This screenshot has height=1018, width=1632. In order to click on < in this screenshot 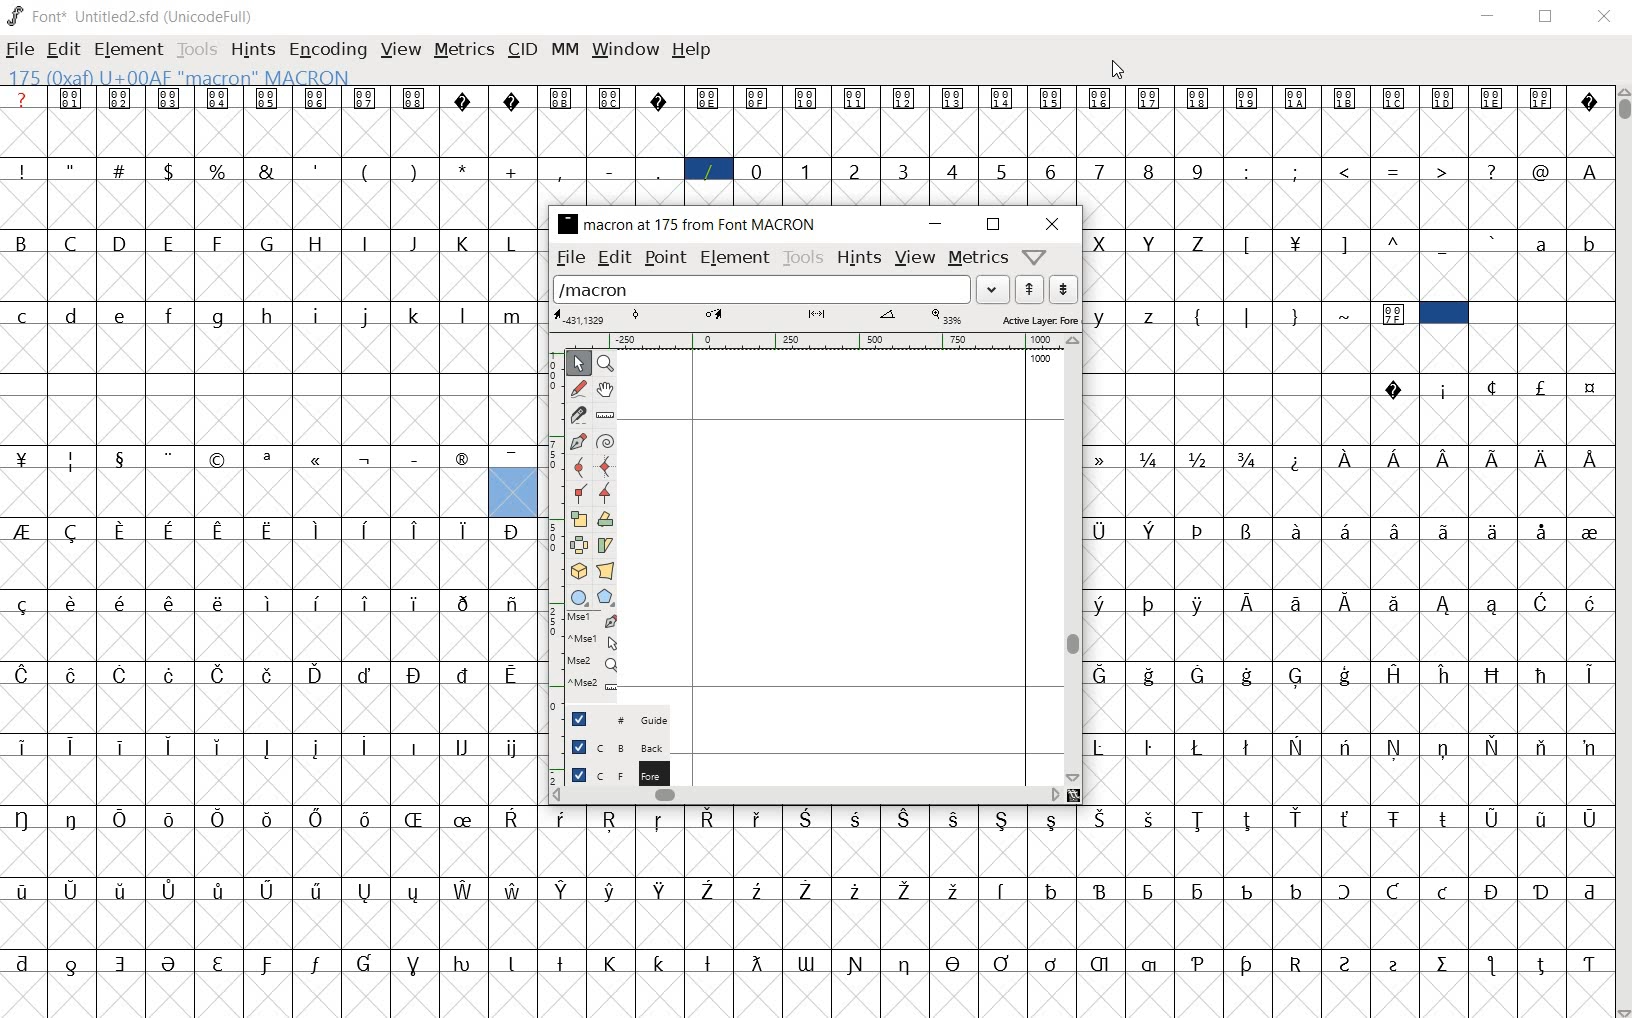, I will do `click(1347, 171)`.